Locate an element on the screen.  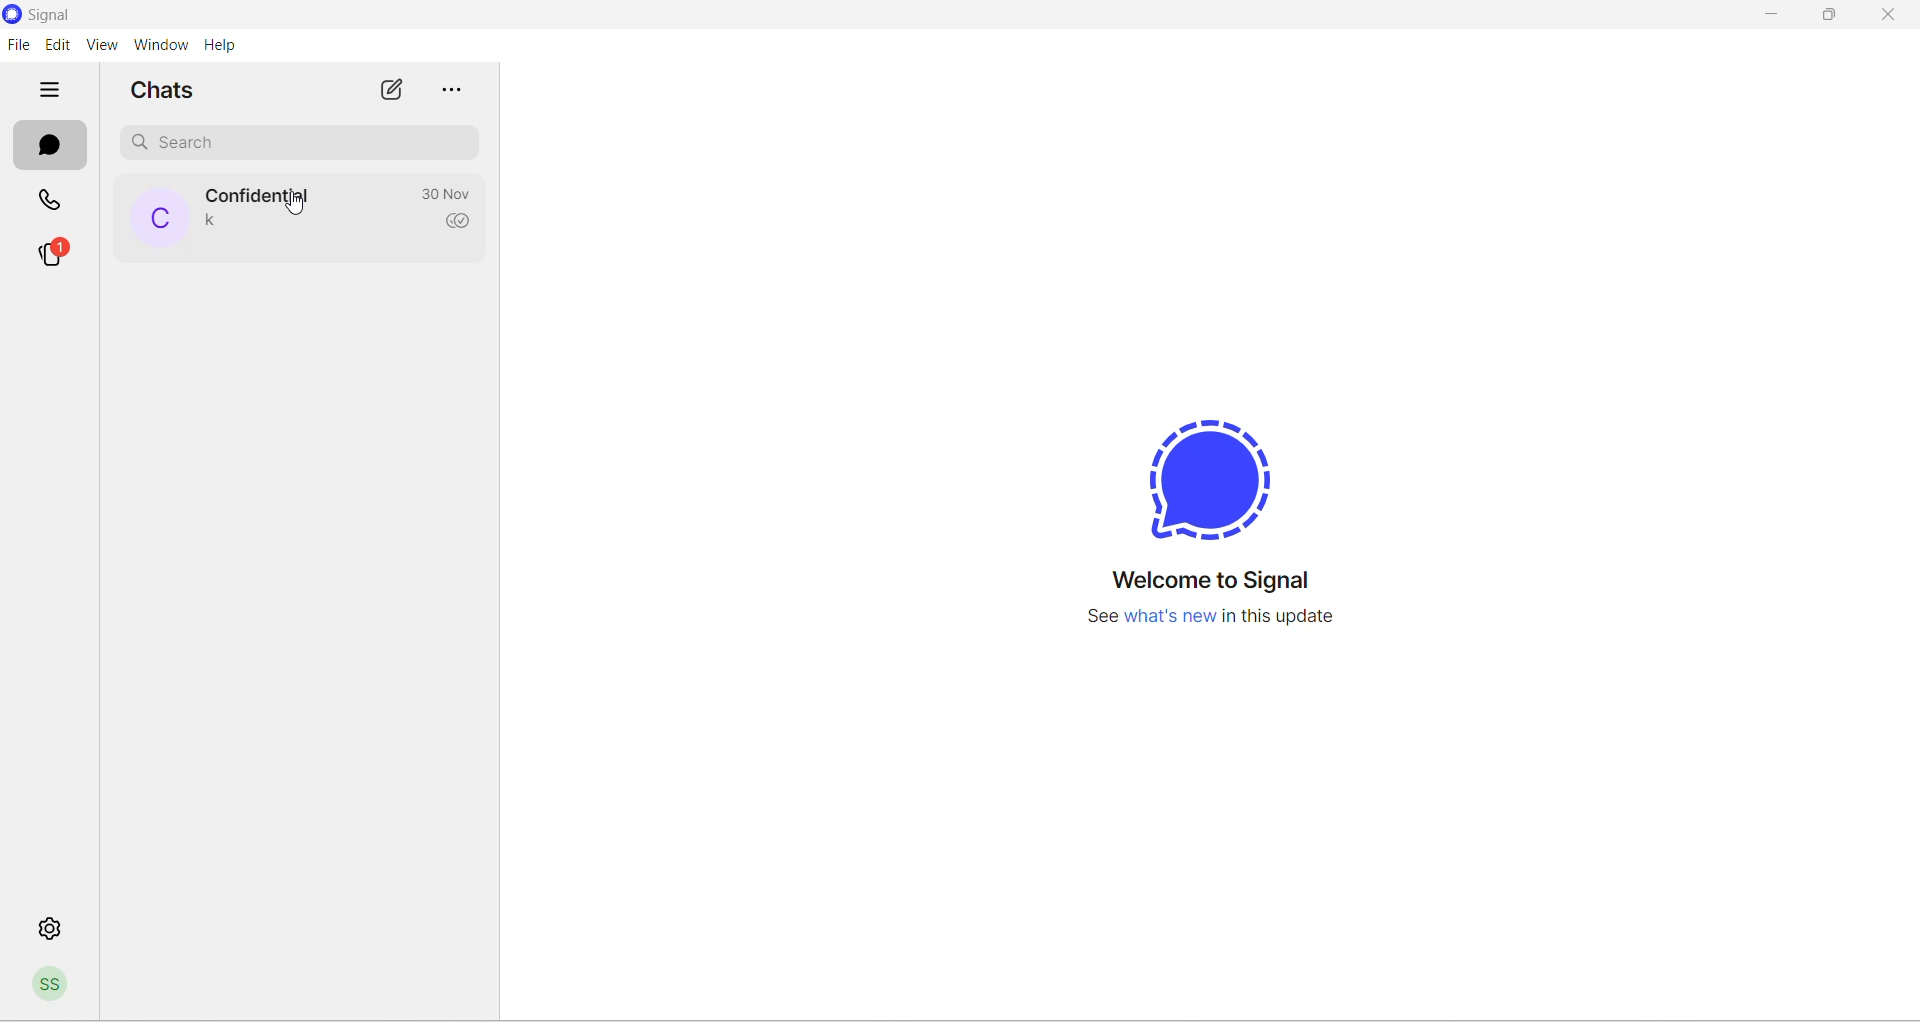
chats heading is located at coordinates (164, 88).